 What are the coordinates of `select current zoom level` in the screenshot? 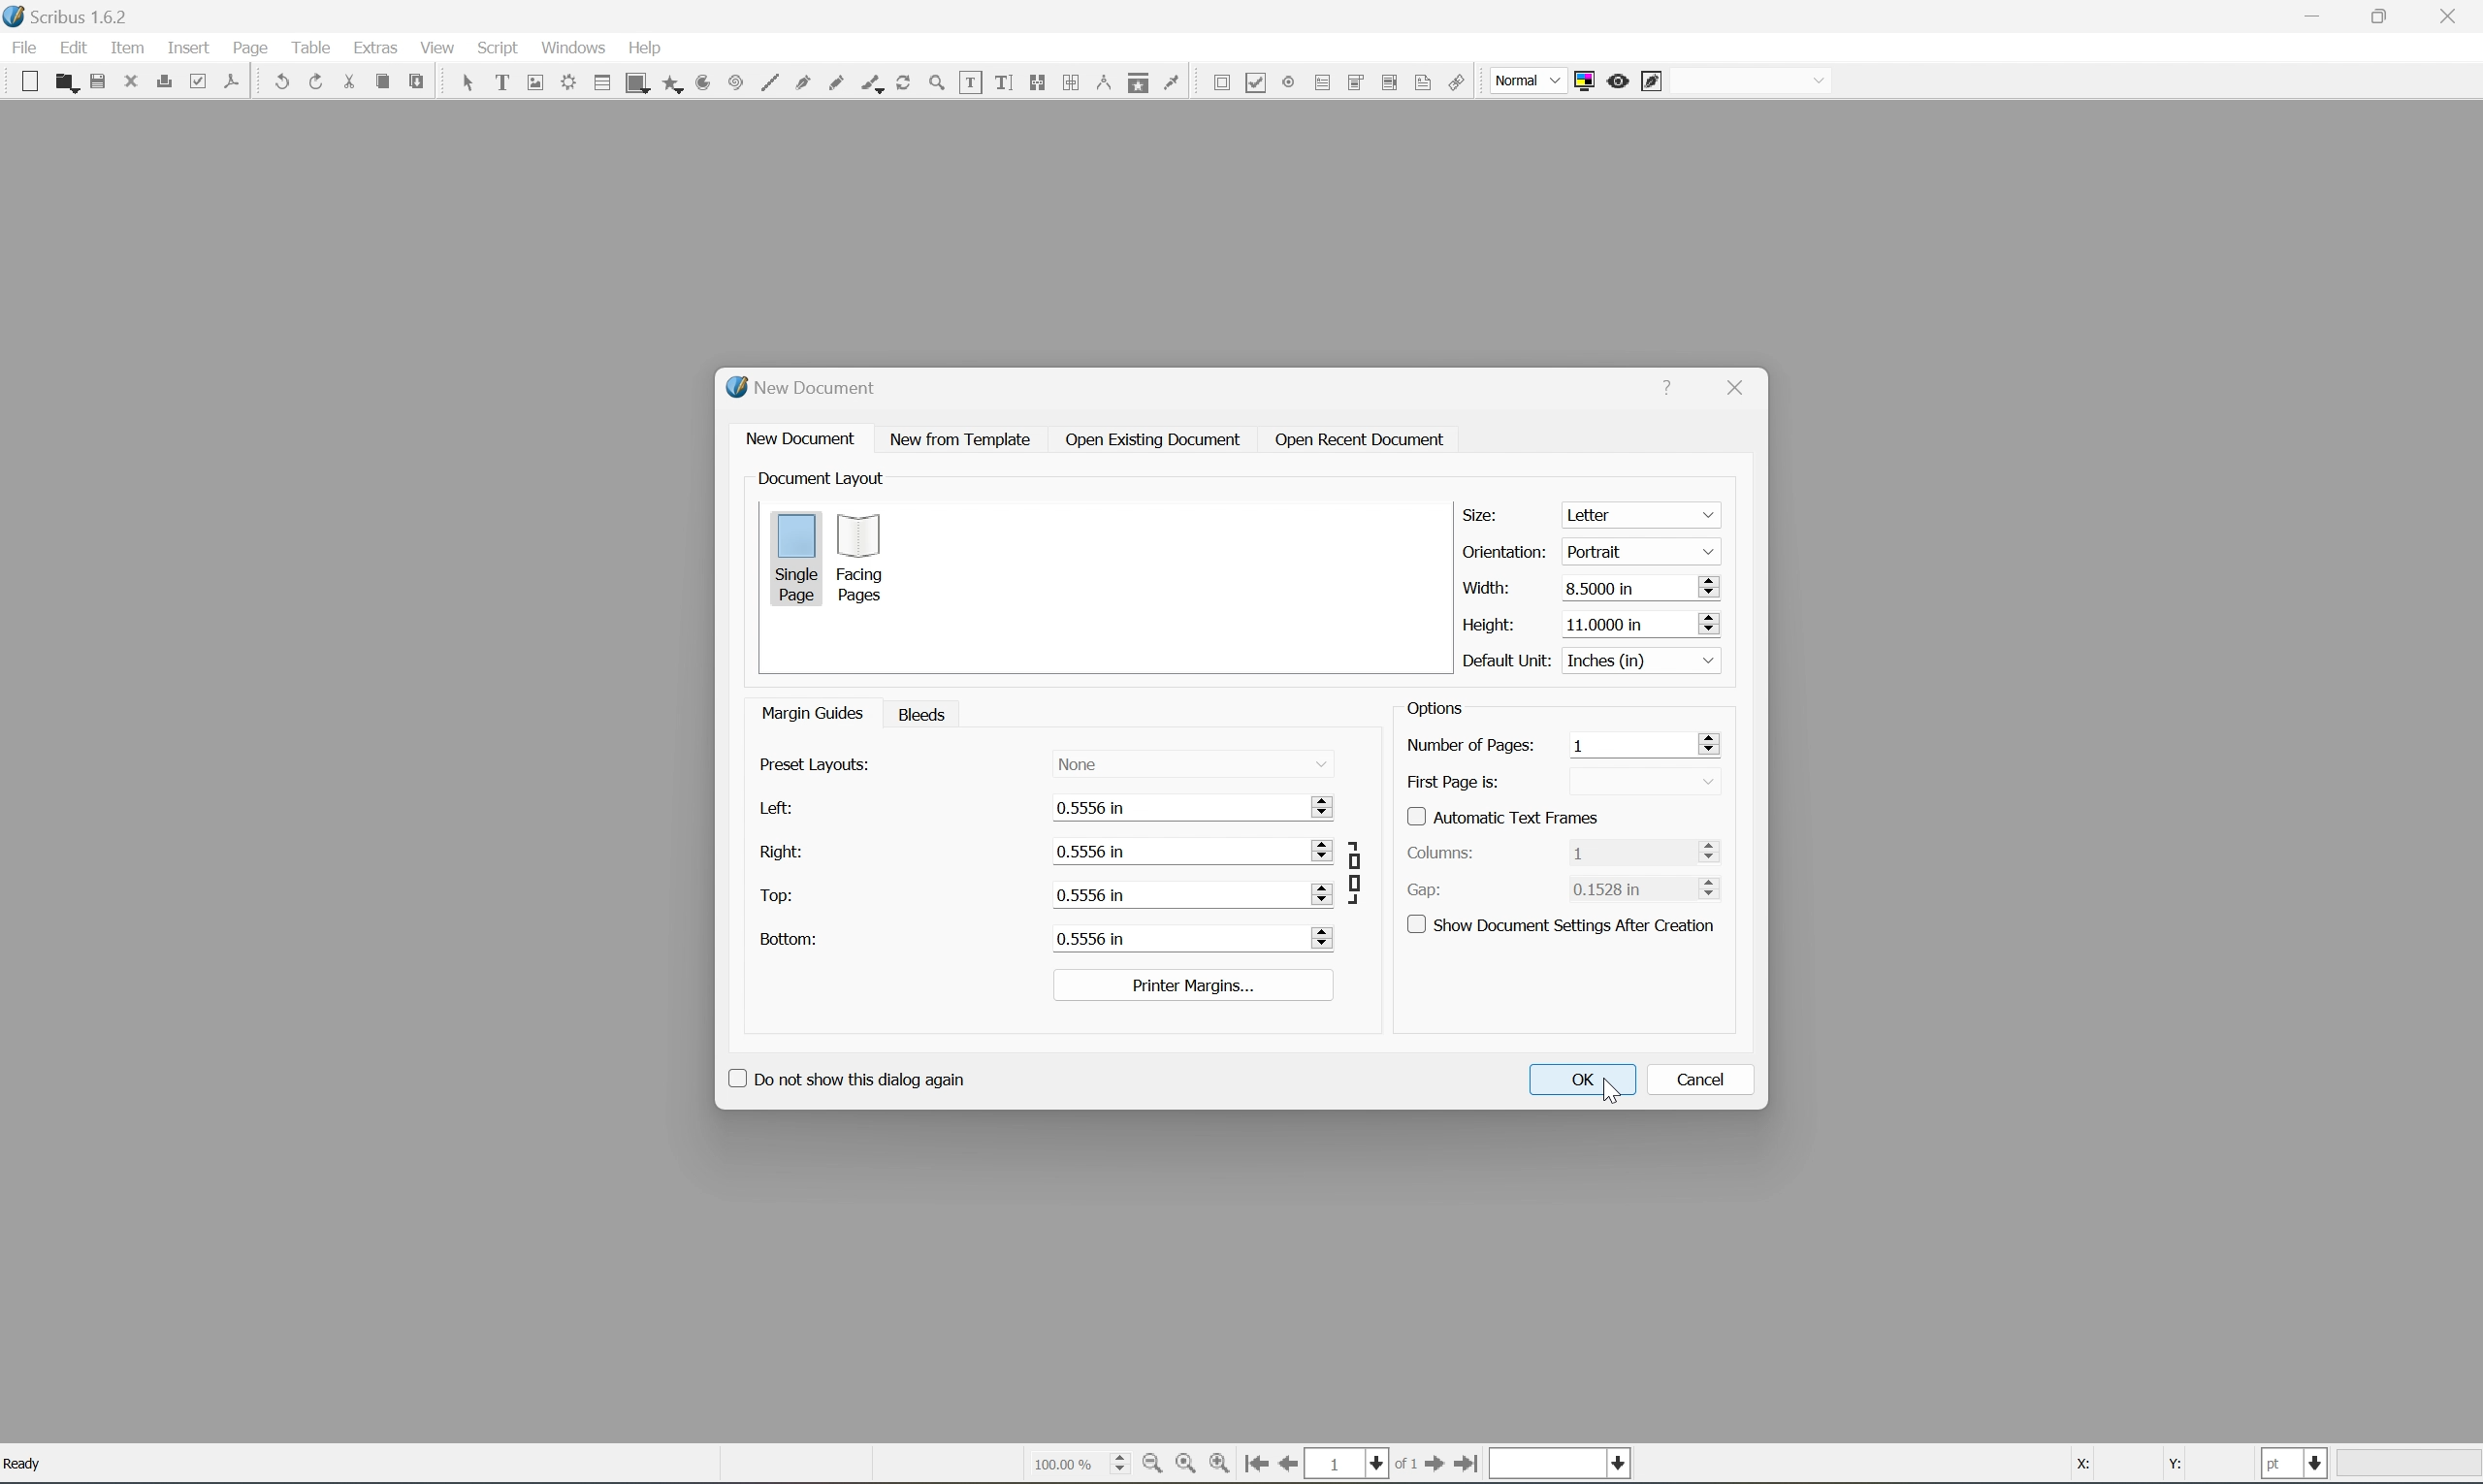 It's located at (1080, 1468).